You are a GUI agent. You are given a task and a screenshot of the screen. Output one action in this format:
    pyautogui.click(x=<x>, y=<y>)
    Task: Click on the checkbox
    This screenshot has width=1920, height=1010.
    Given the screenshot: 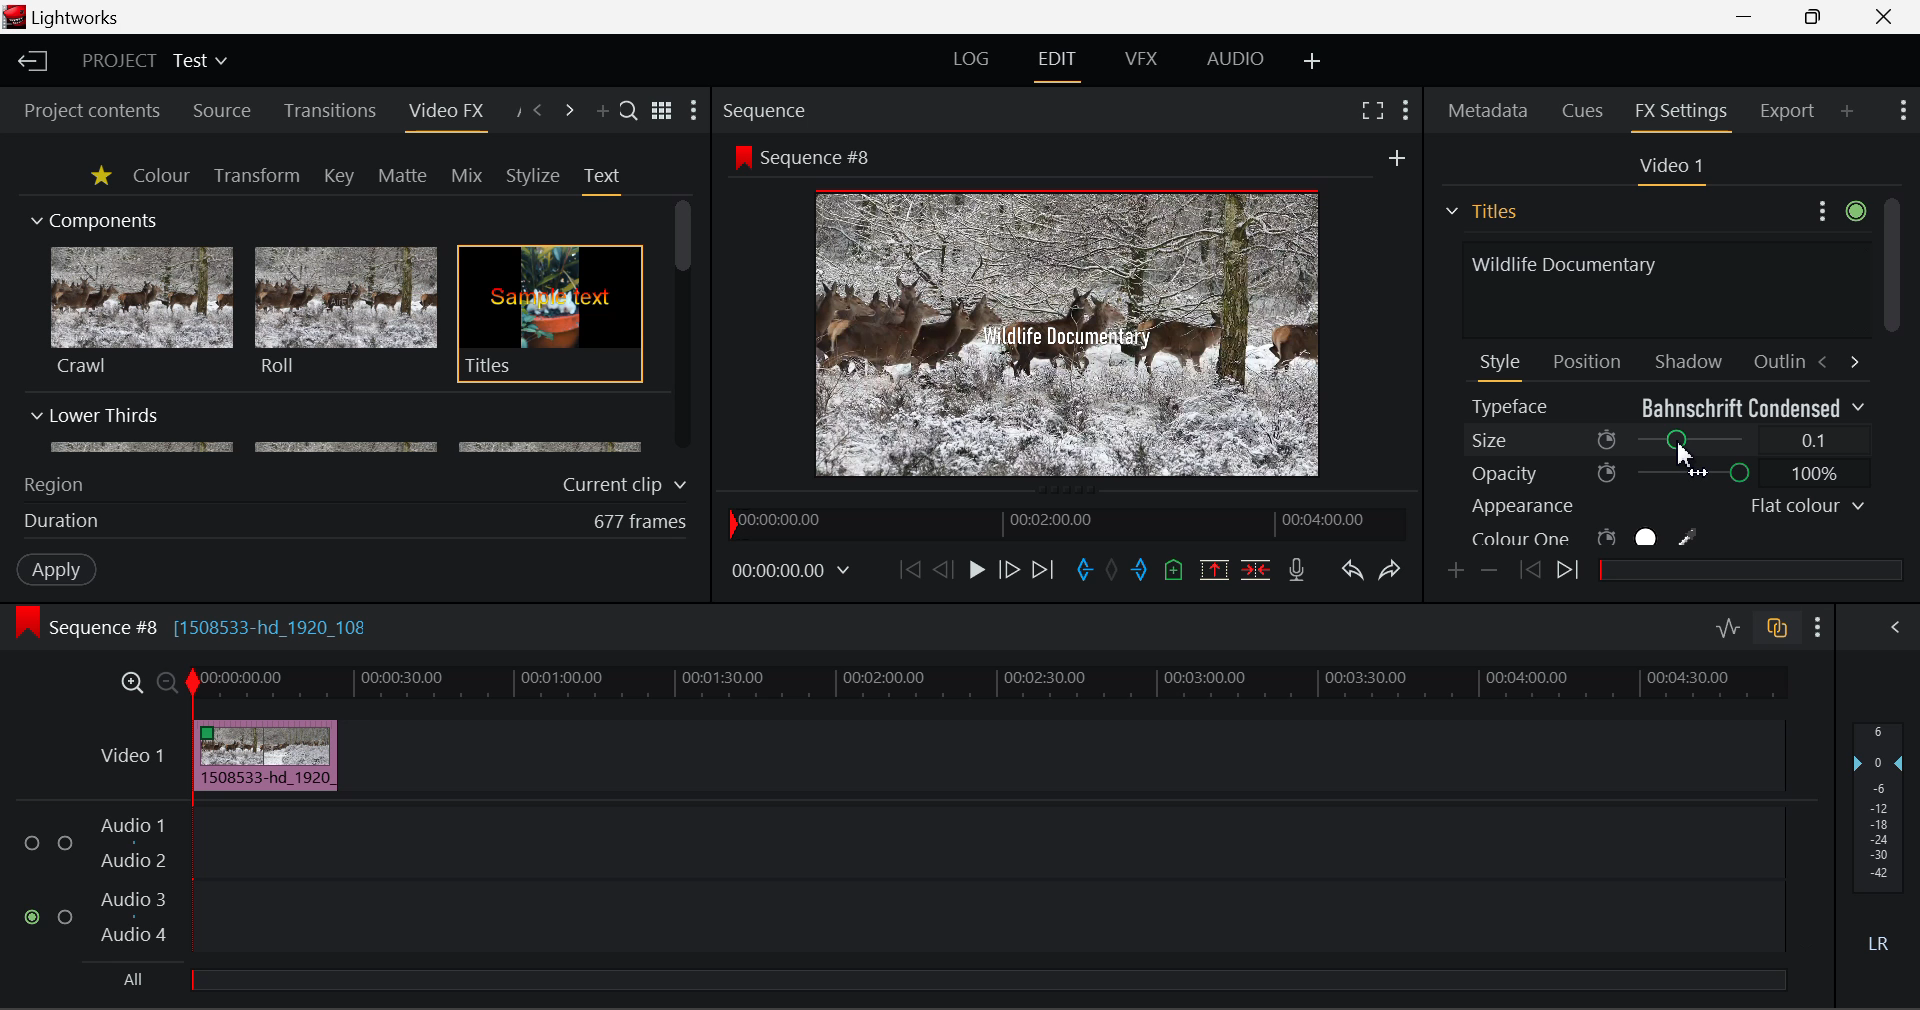 What is the action you would take?
    pyautogui.click(x=69, y=918)
    